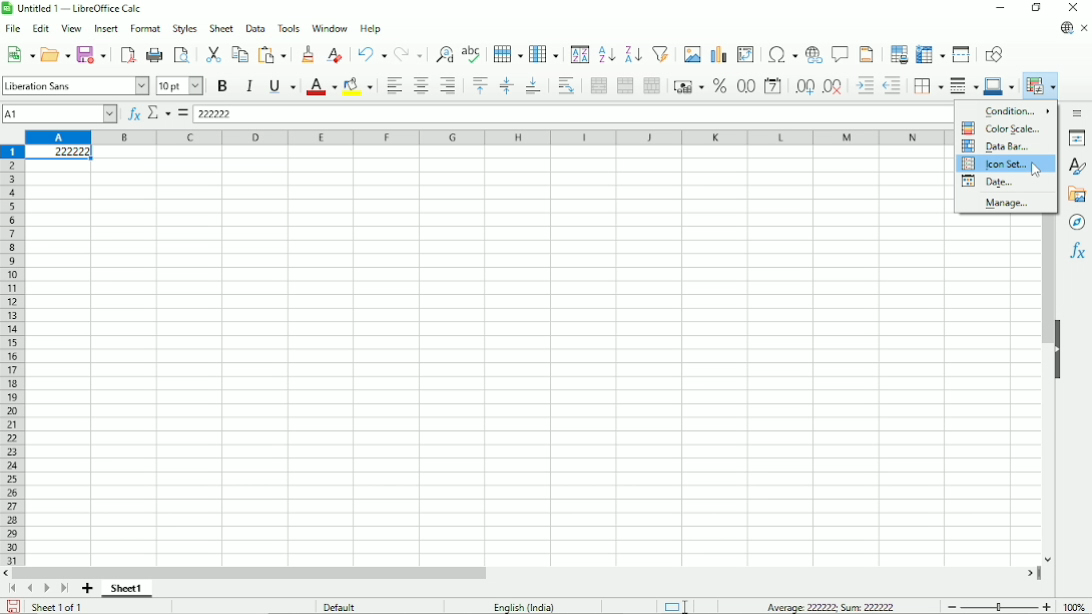  I want to click on Align center, so click(420, 86).